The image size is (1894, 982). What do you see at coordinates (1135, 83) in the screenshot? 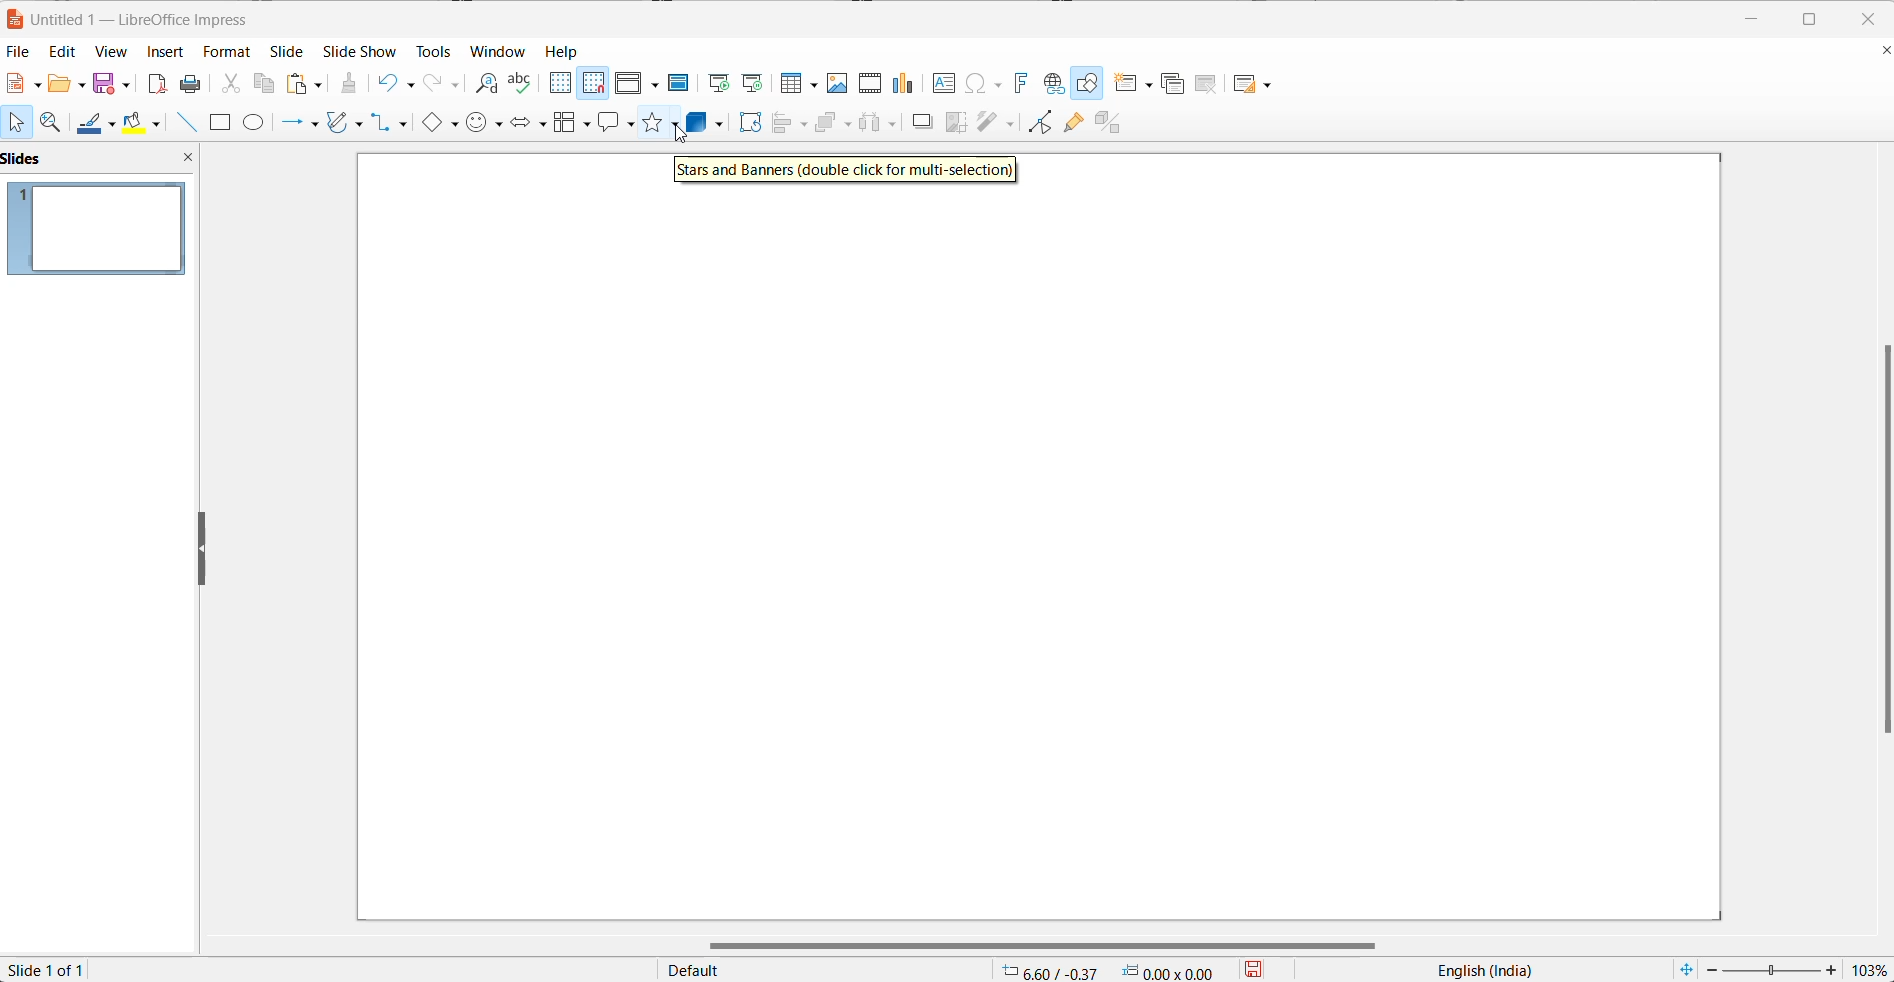
I see `NEW SLIDE` at bounding box center [1135, 83].